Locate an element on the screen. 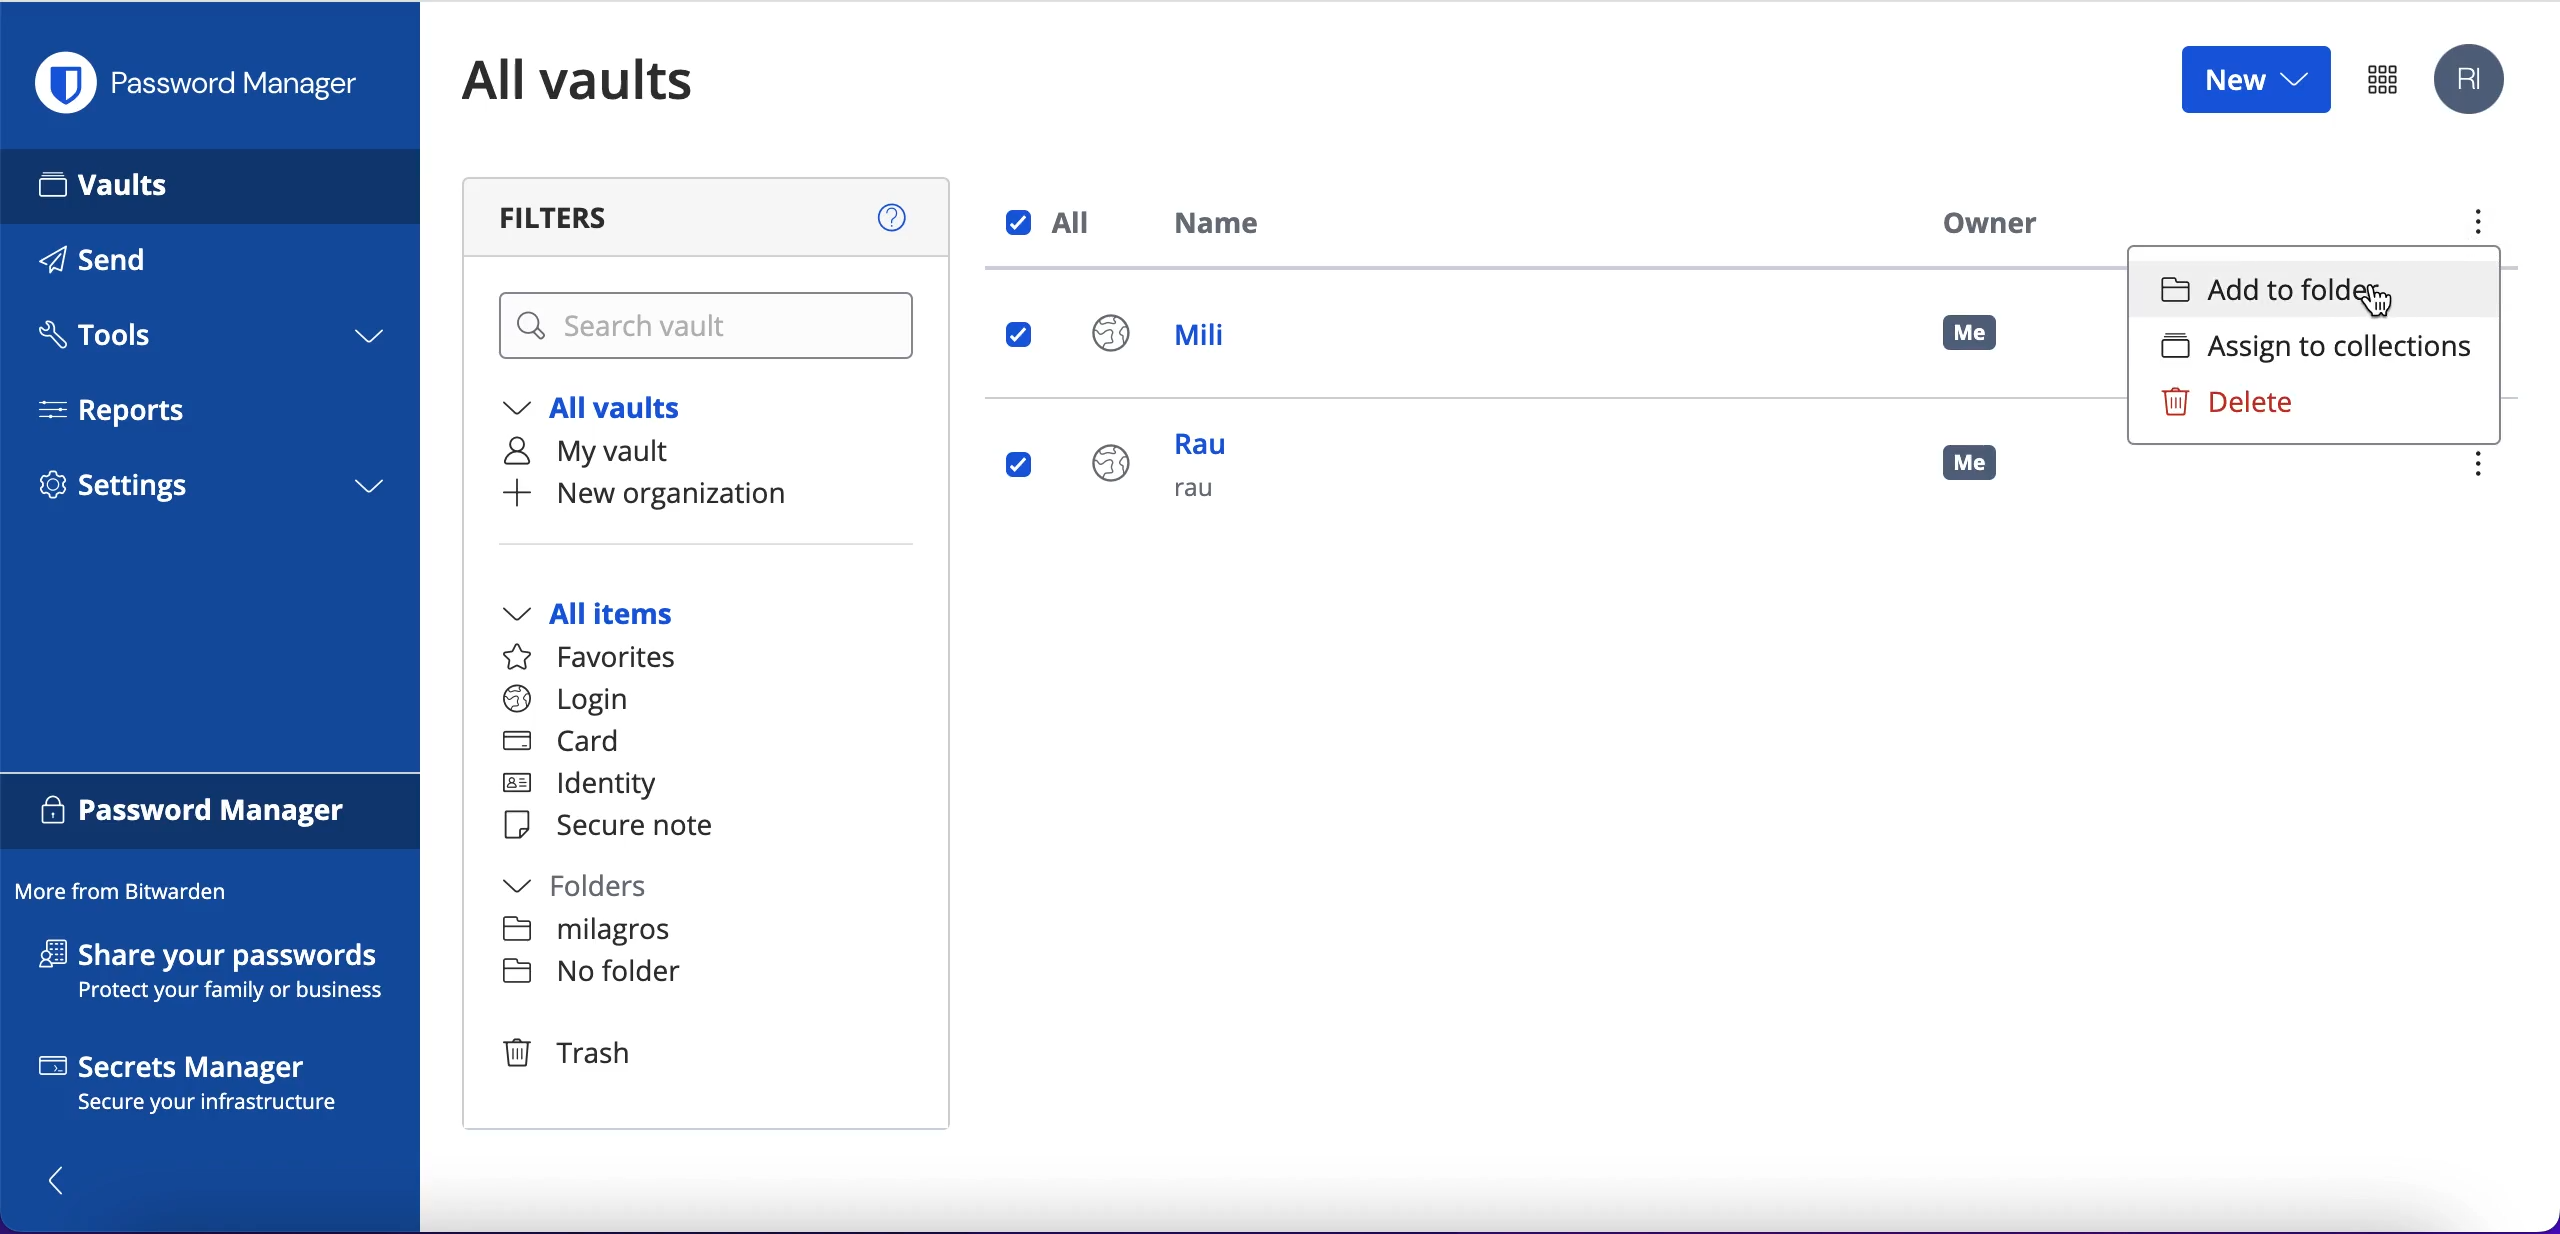  delete is located at coordinates (2270, 403).